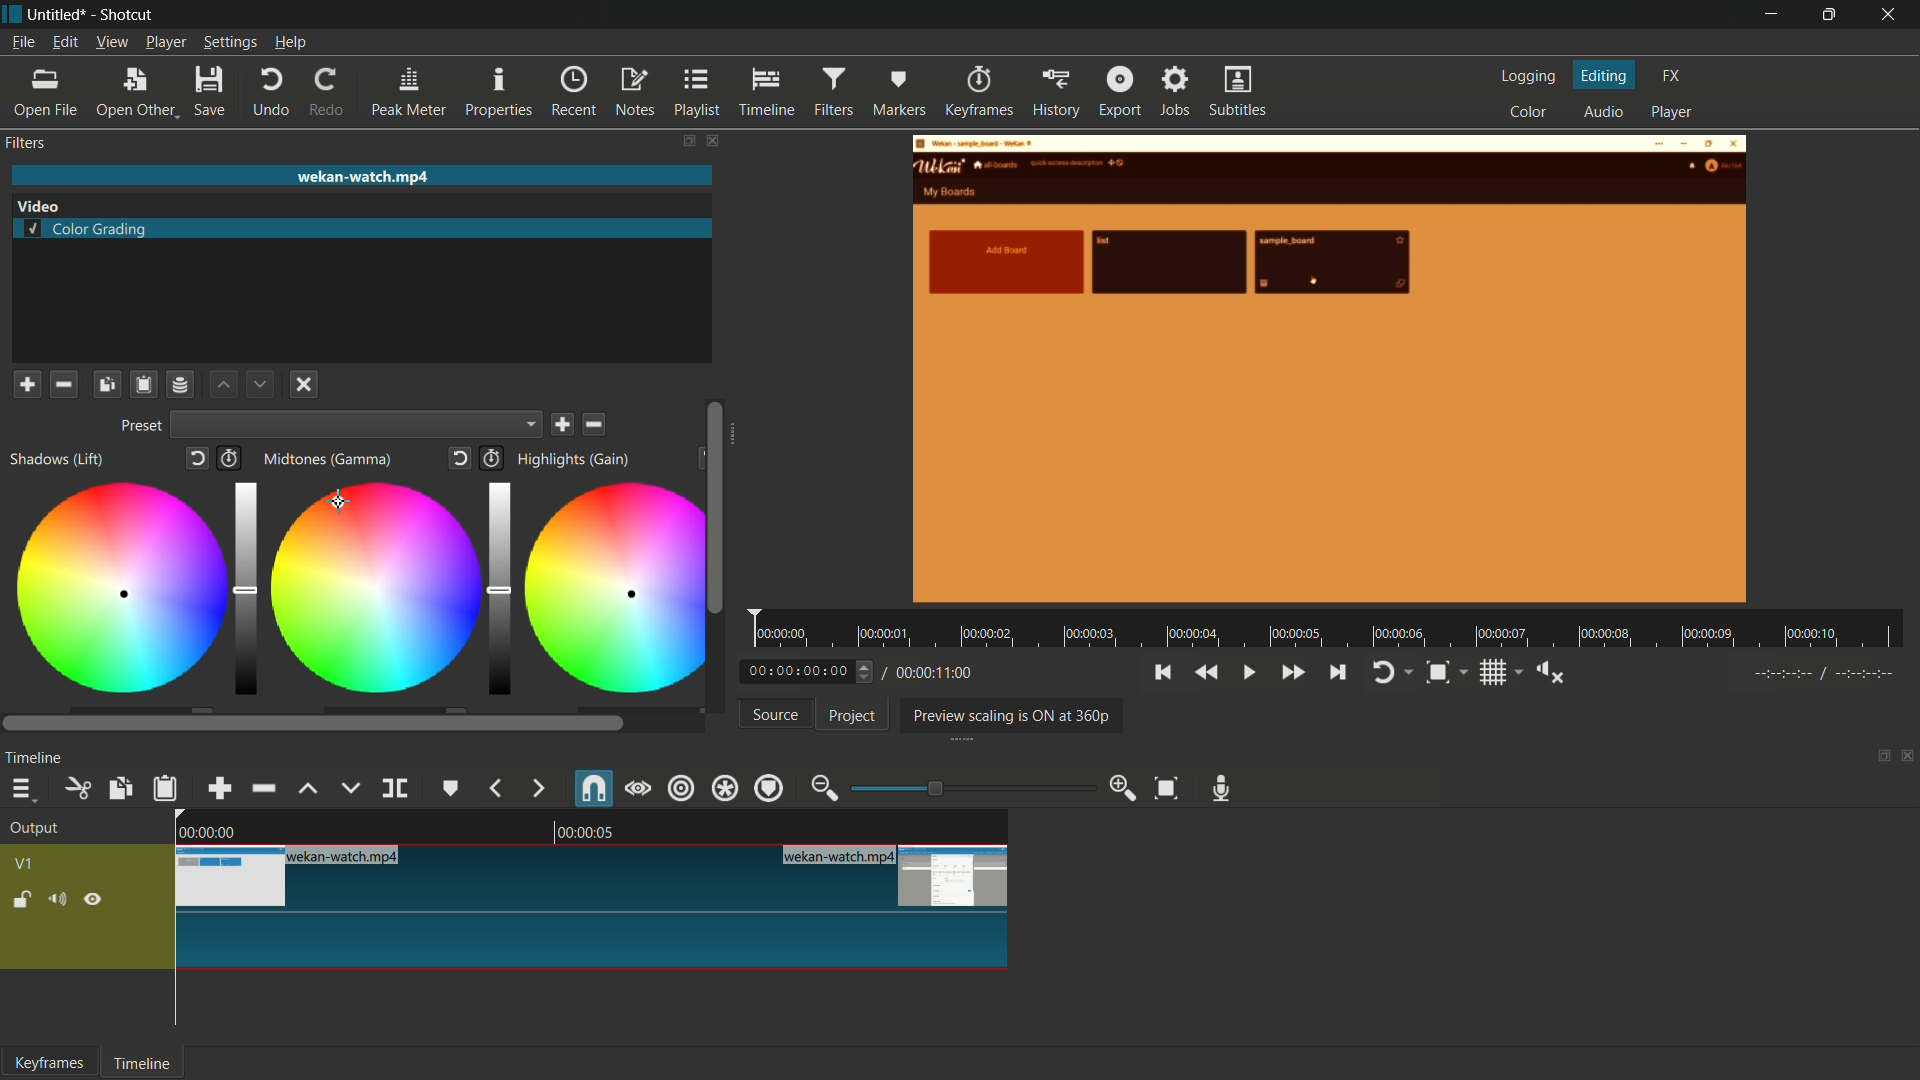 This screenshot has width=1920, height=1080. What do you see at coordinates (492, 457) in the screenshot?
I see `add keyframes to this parameter` at bounding box center [492, 457].